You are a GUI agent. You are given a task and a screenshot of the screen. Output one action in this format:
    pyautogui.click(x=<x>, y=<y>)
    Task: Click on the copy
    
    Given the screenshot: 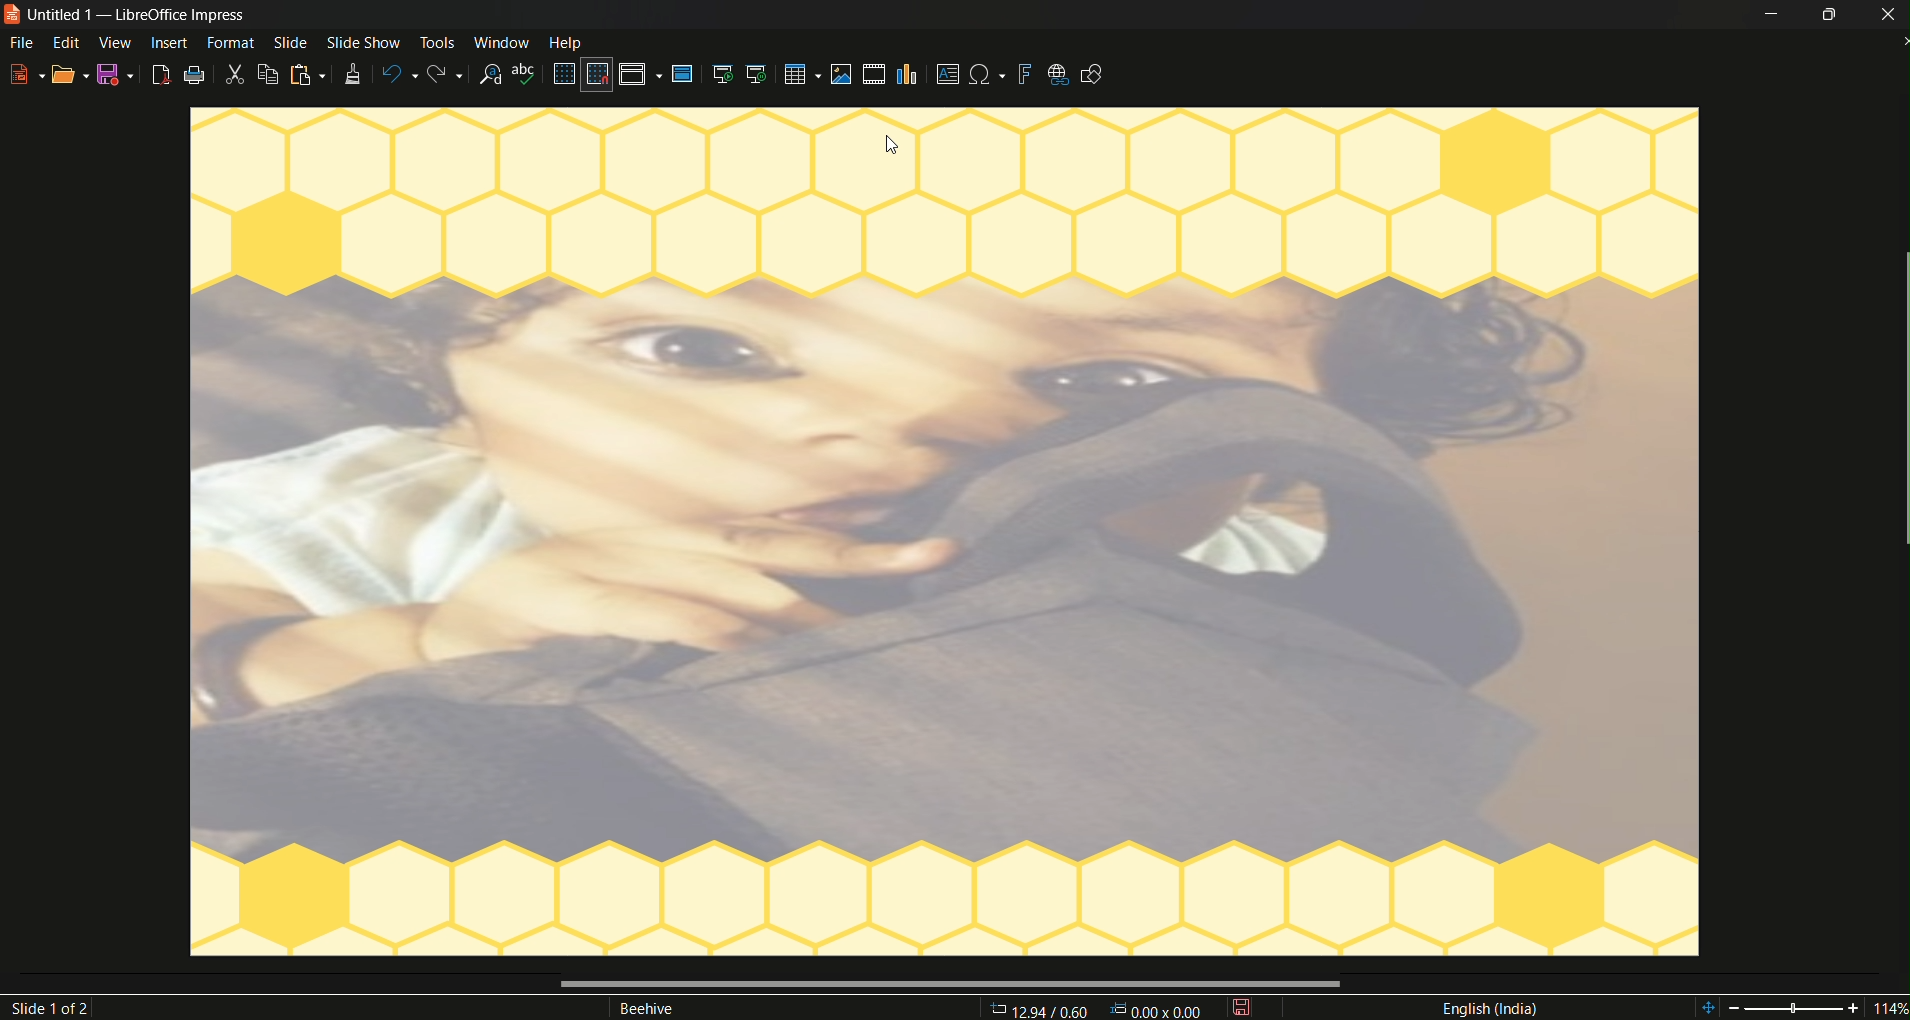 What is the action you would take?
    pyautogui.click(x=268, y=74)
    